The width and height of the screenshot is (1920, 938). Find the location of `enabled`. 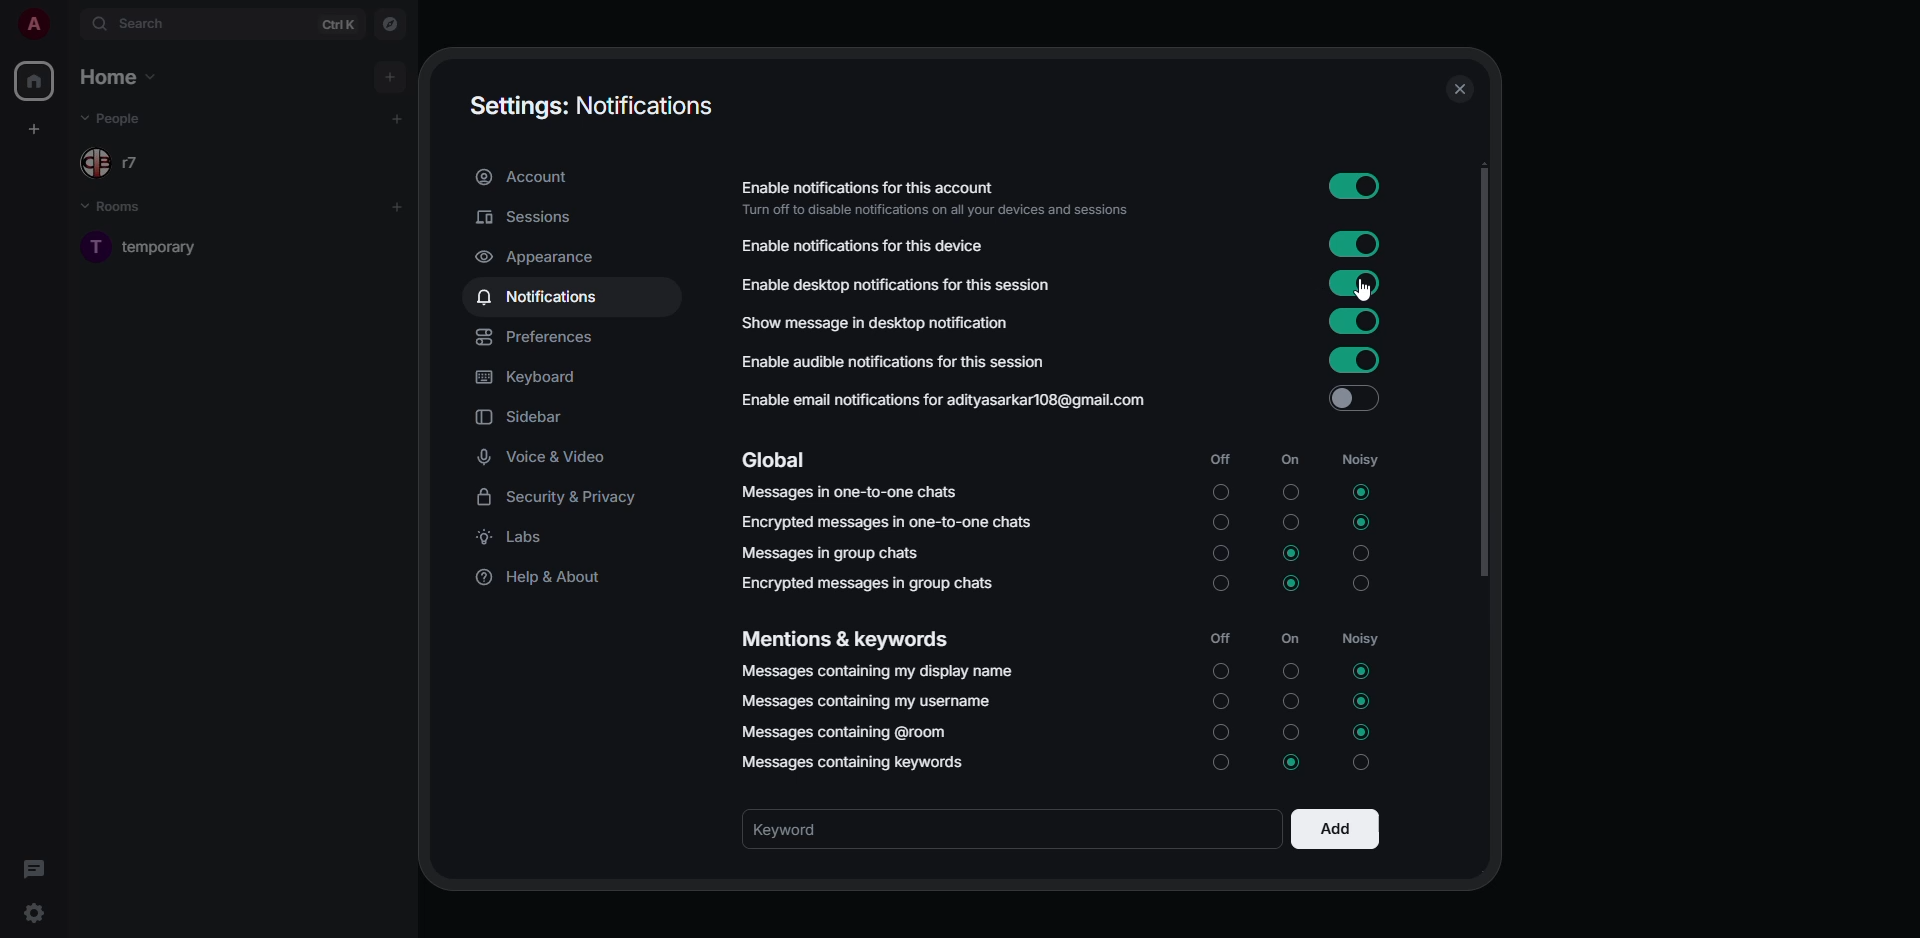

enabled is located at coordinates (1353, 360).